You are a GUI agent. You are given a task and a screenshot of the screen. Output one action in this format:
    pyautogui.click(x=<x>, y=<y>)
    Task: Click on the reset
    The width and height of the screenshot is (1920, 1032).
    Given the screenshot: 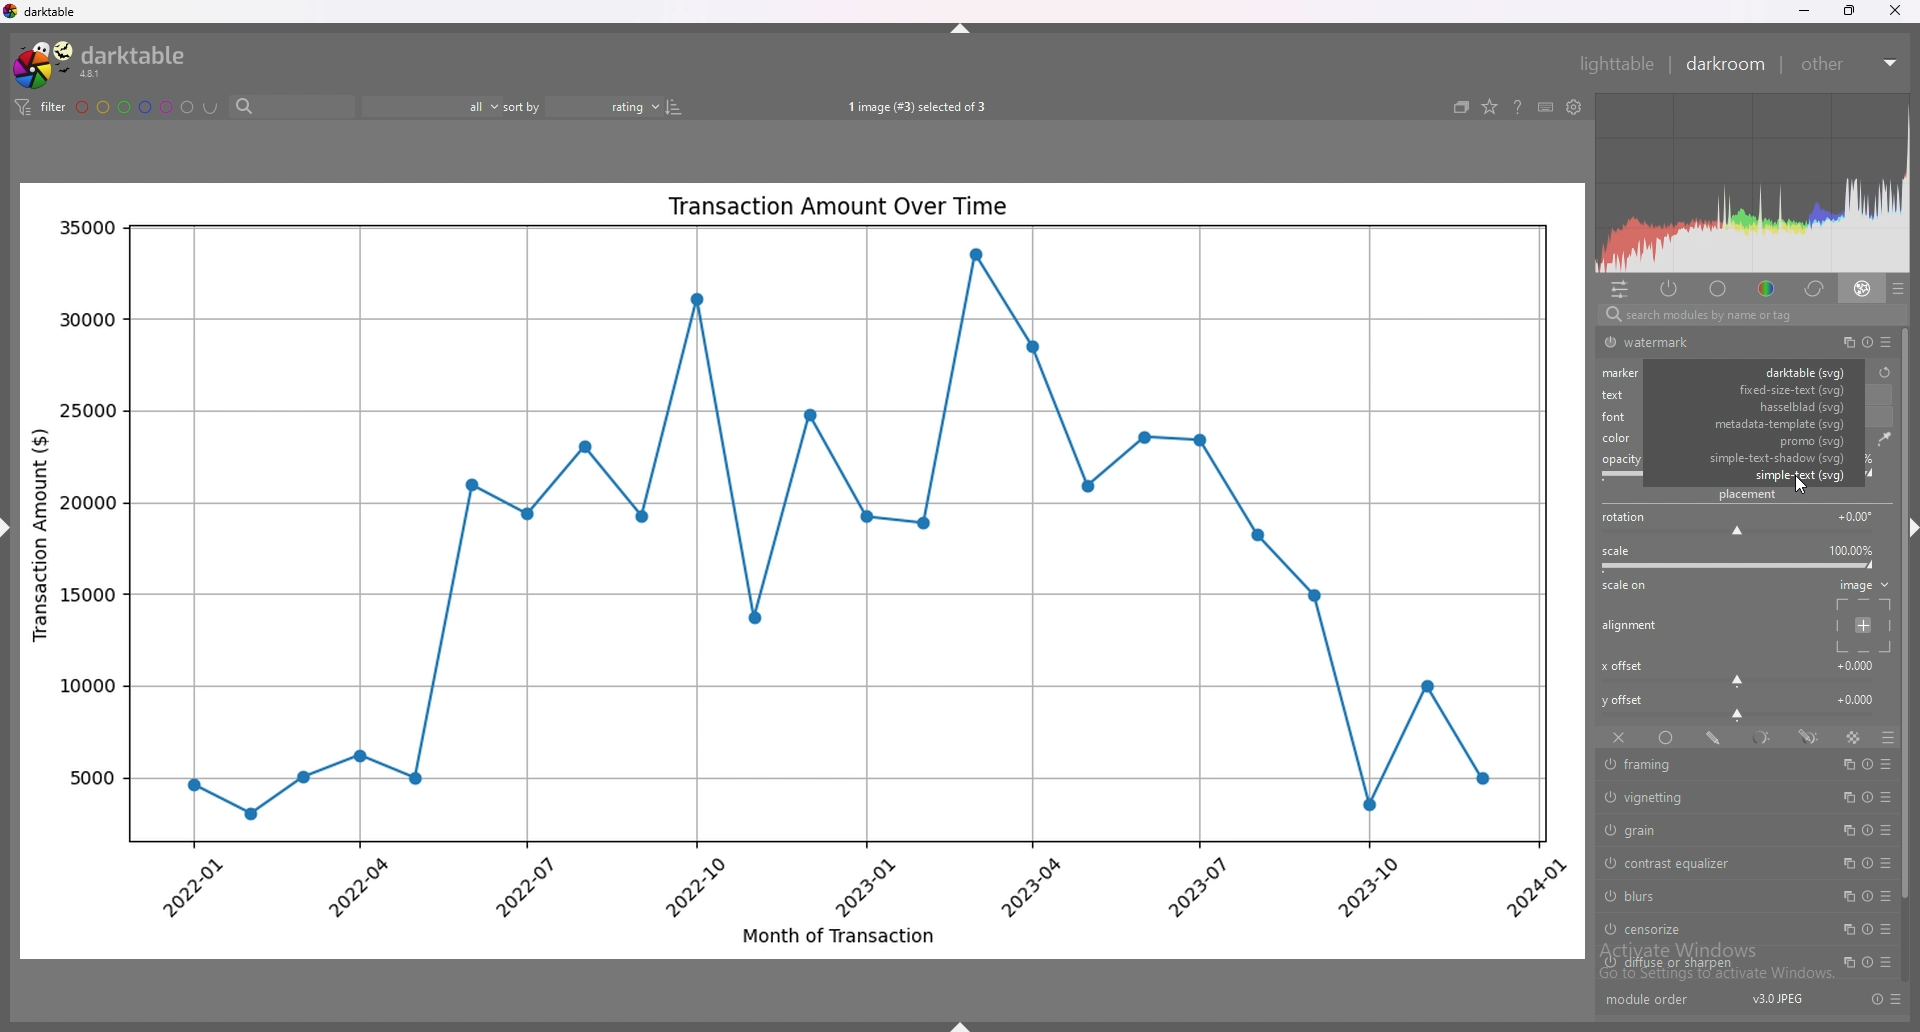 What is the action you would take?
    pyautogui.click(x=1864, y=864)
    